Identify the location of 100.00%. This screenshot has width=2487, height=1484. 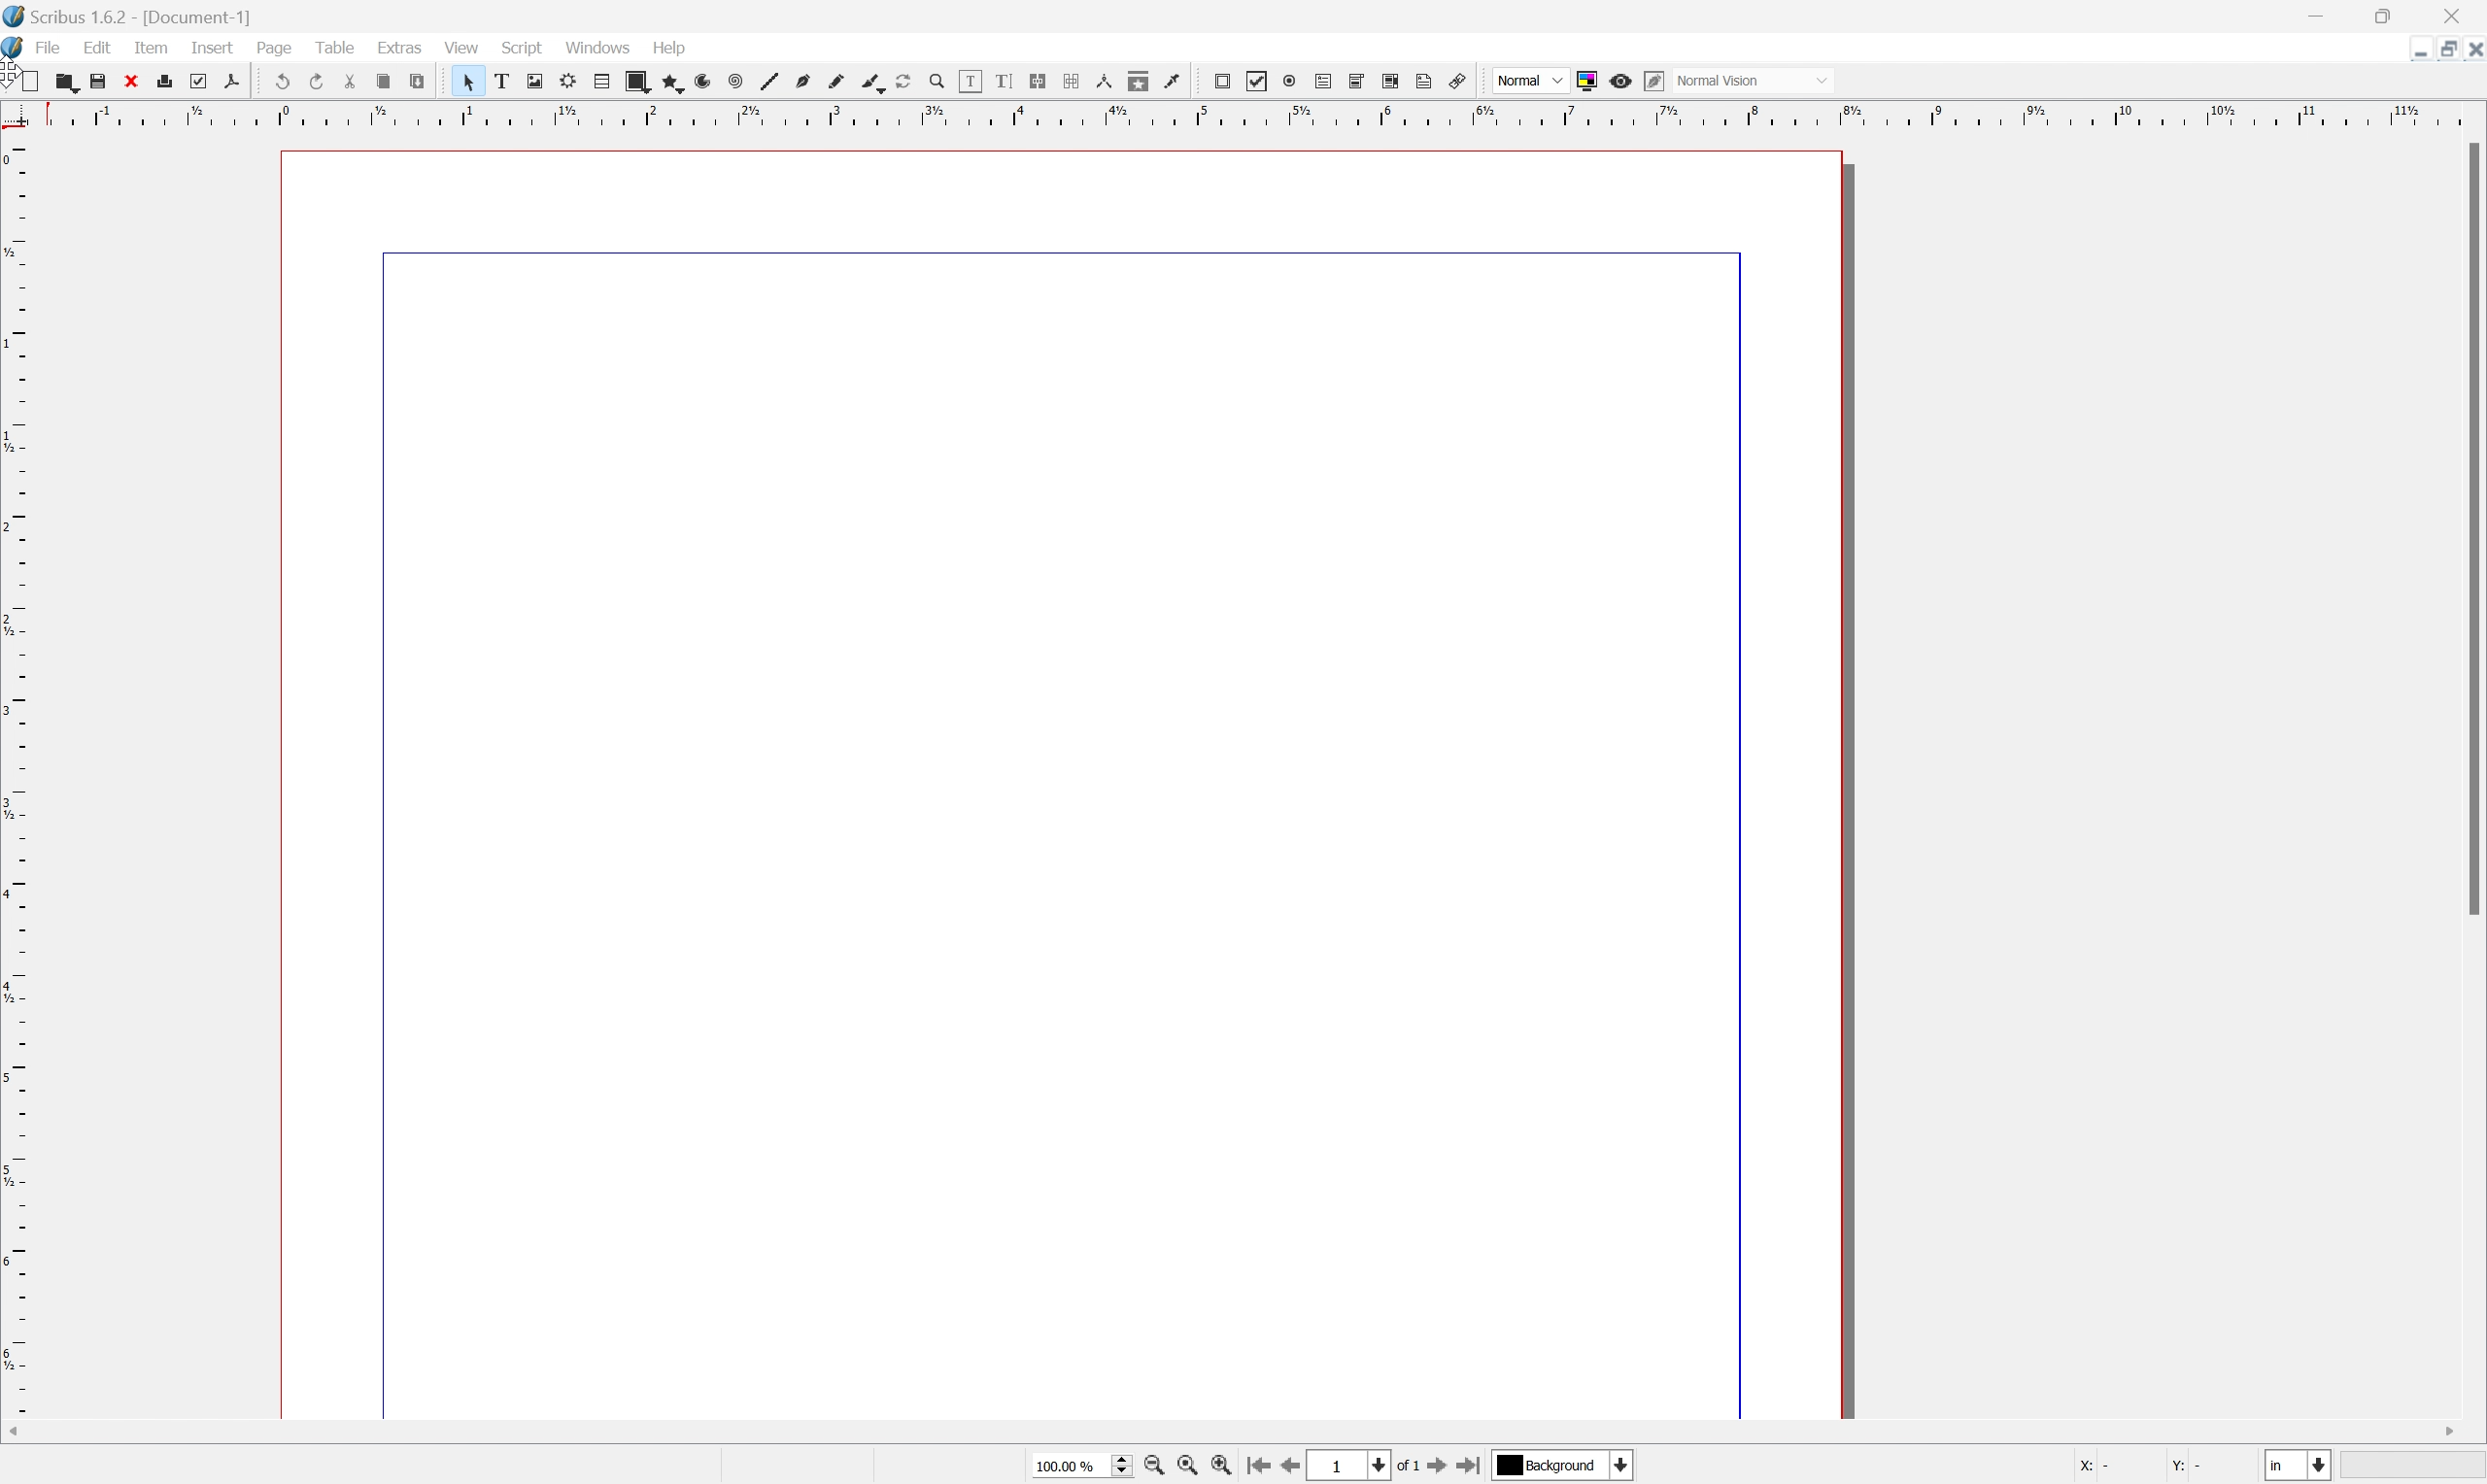
(1079, 1465).